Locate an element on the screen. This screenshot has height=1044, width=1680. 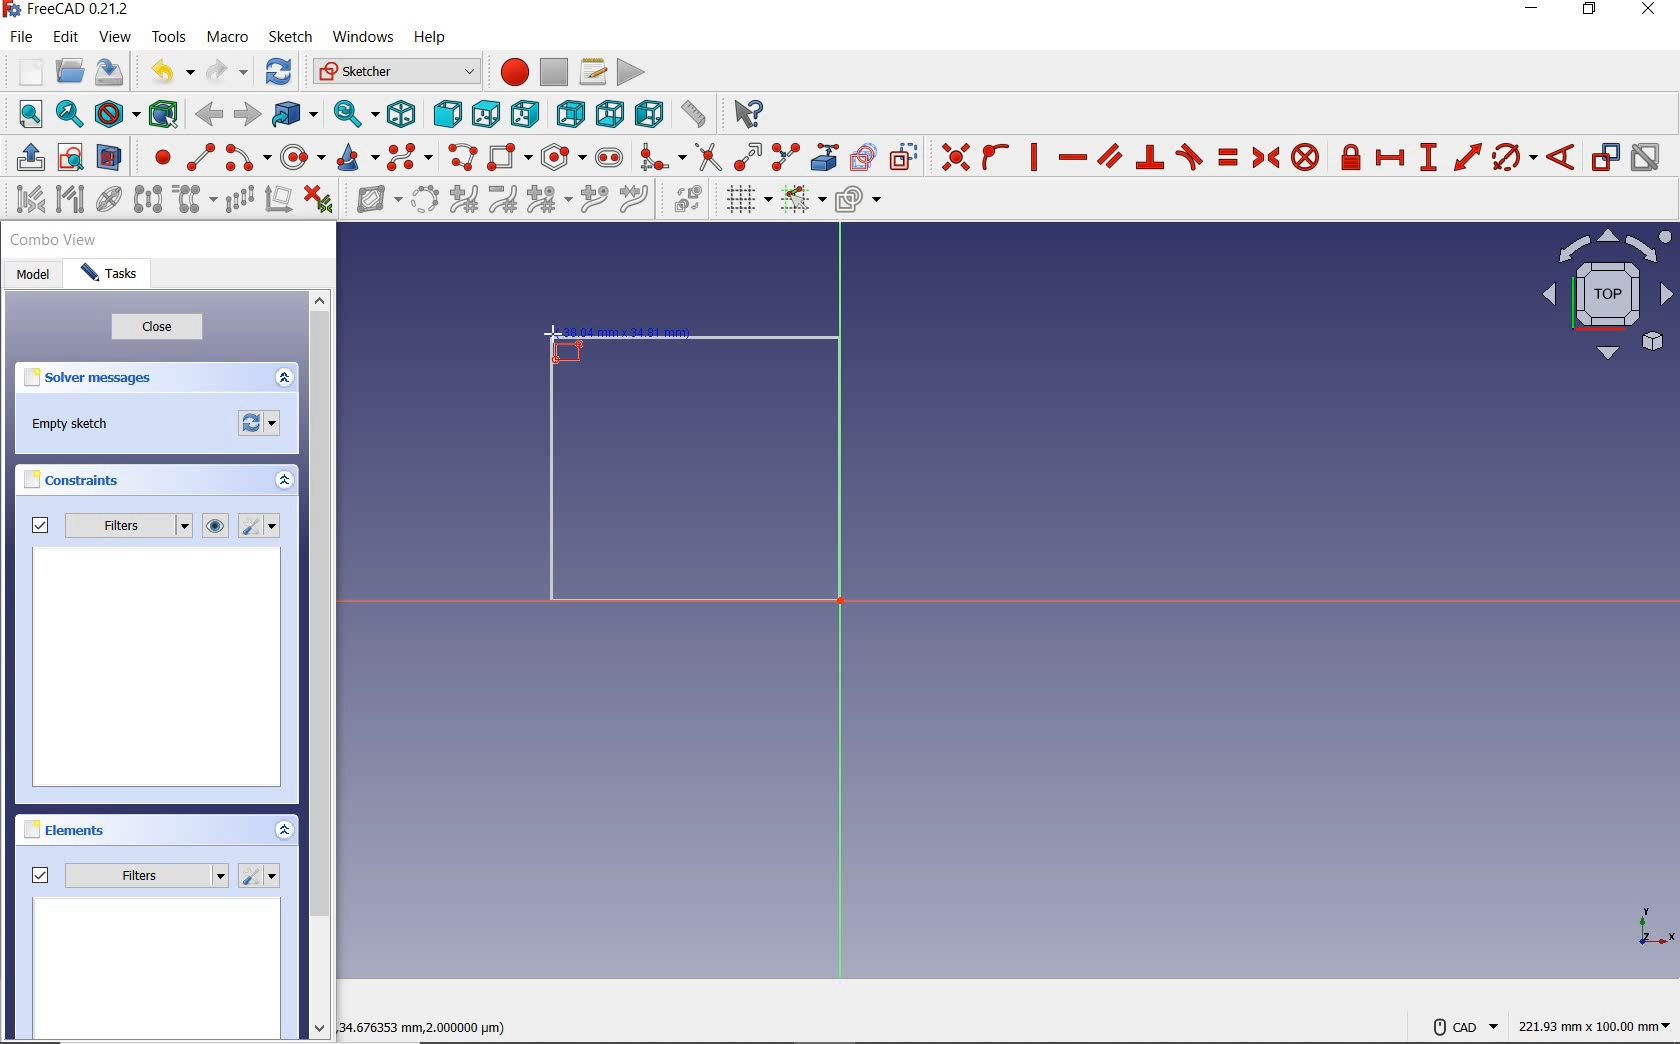
left is located at coordinates (649, 115).